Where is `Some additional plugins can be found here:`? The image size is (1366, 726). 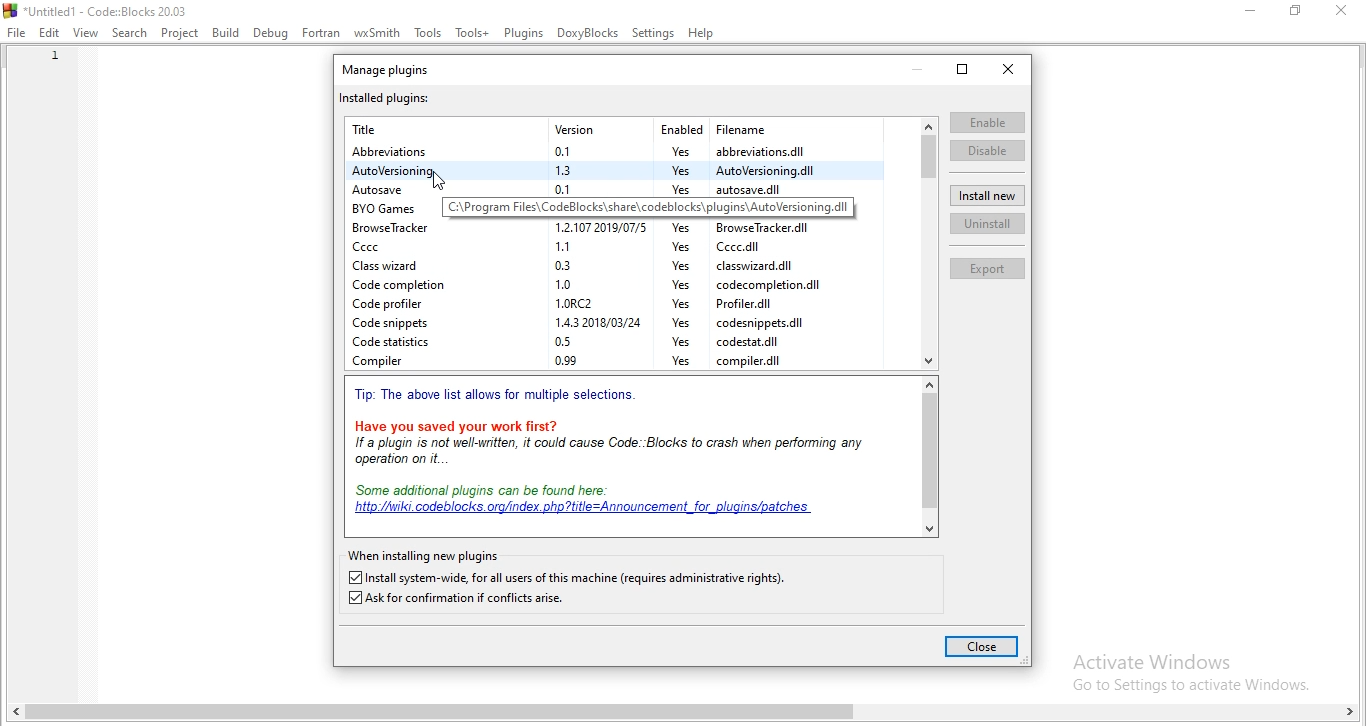 Some additional plugins can be found here: is located at coordinates (481, 489).